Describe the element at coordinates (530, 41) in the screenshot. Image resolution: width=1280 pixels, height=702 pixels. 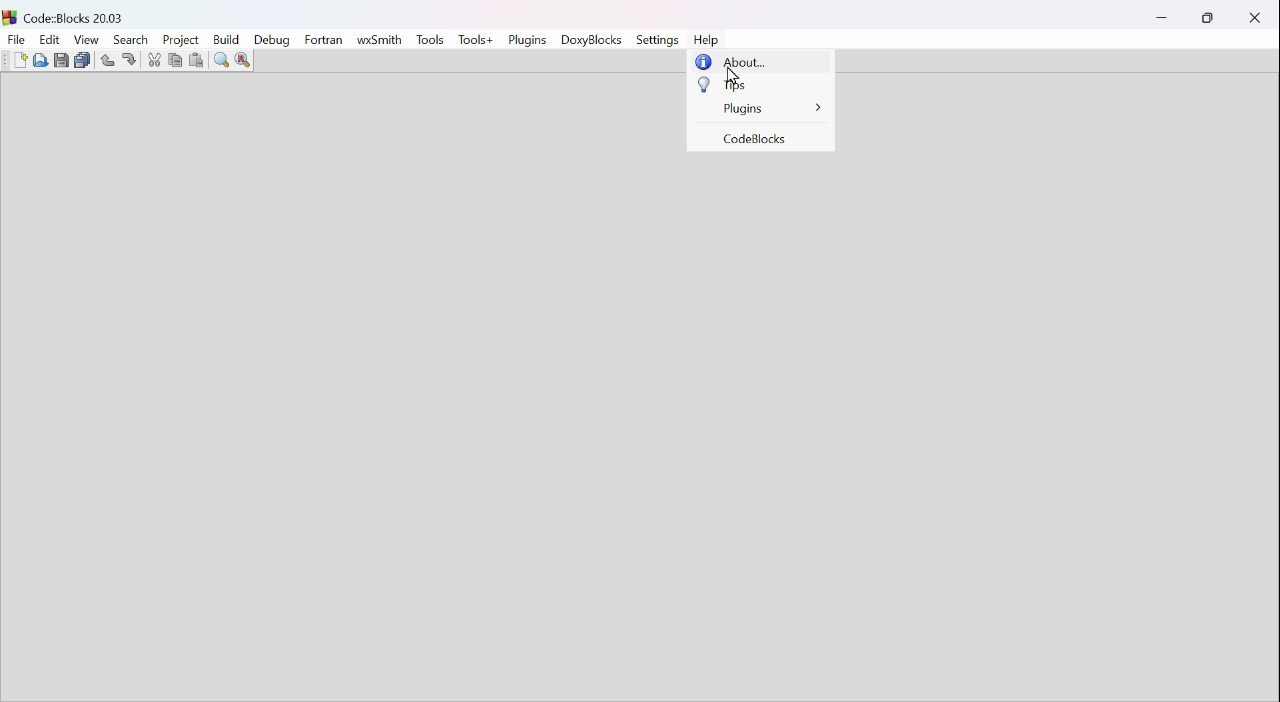
I see `Plugins` at that location.